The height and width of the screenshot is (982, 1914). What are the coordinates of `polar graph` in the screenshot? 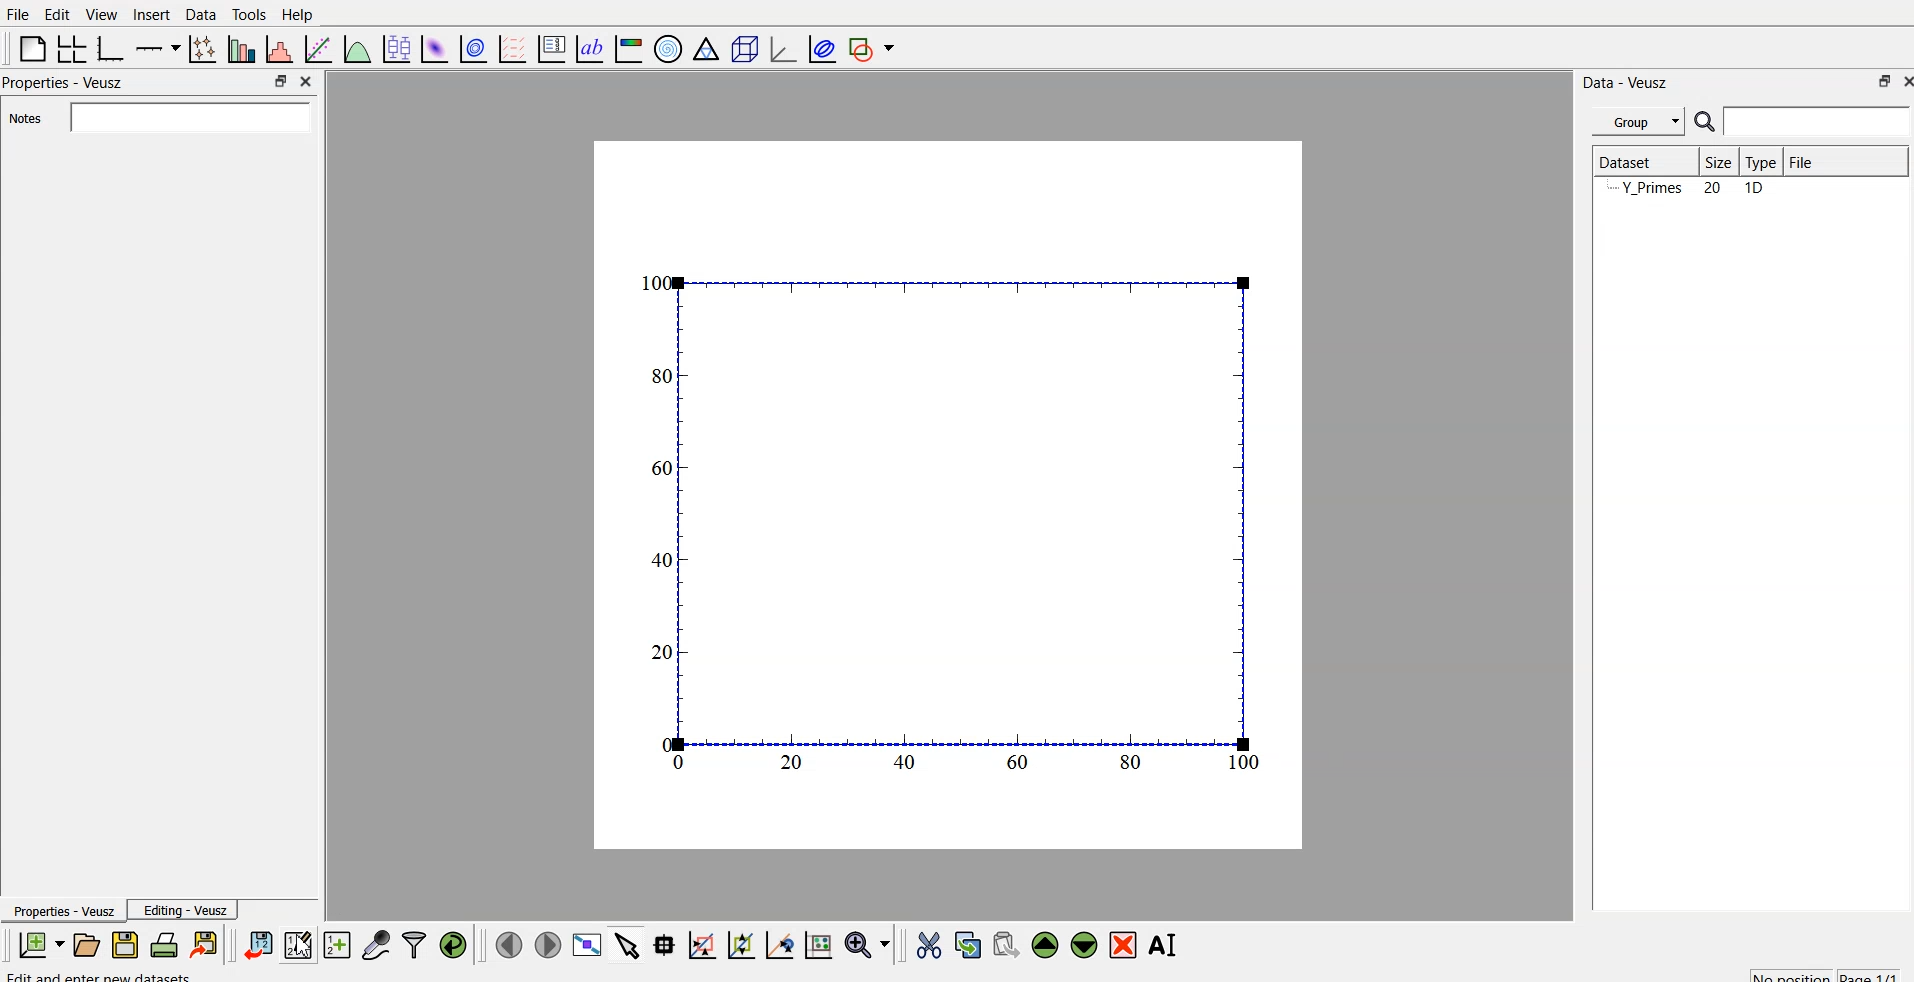 It's located at (671, 50).